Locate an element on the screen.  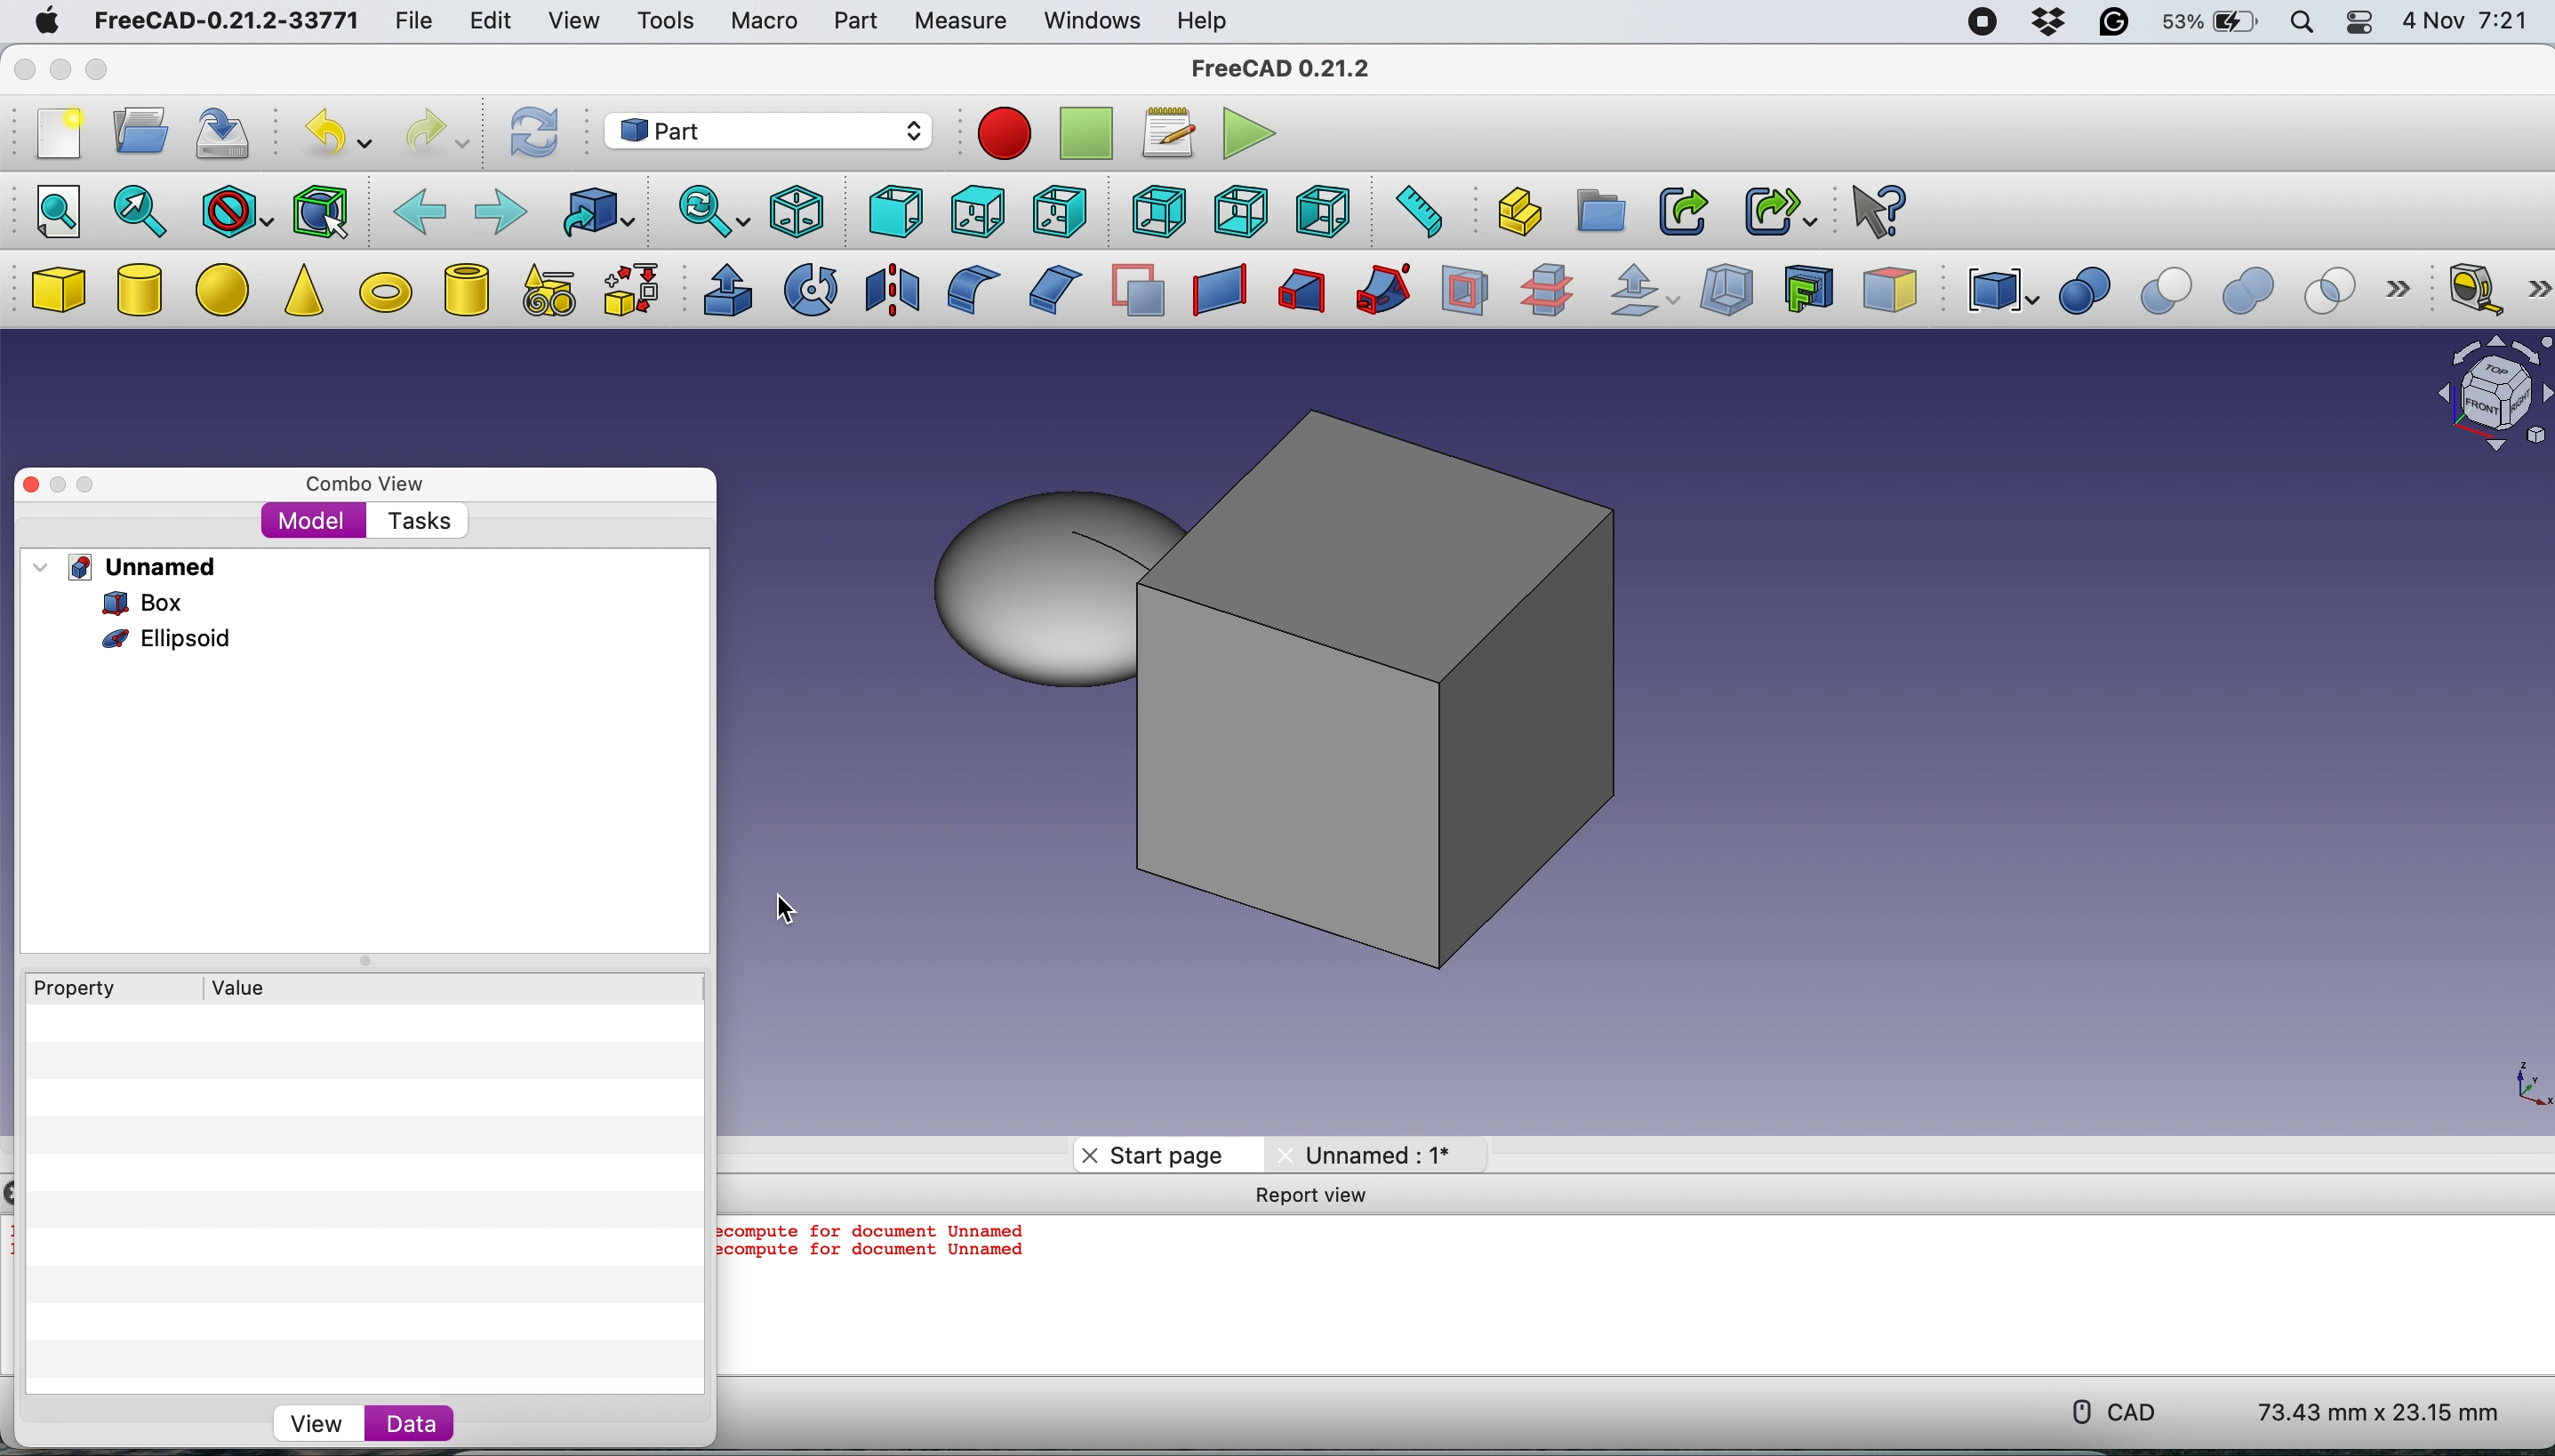
start page is located at coordinates (1153, 1154).